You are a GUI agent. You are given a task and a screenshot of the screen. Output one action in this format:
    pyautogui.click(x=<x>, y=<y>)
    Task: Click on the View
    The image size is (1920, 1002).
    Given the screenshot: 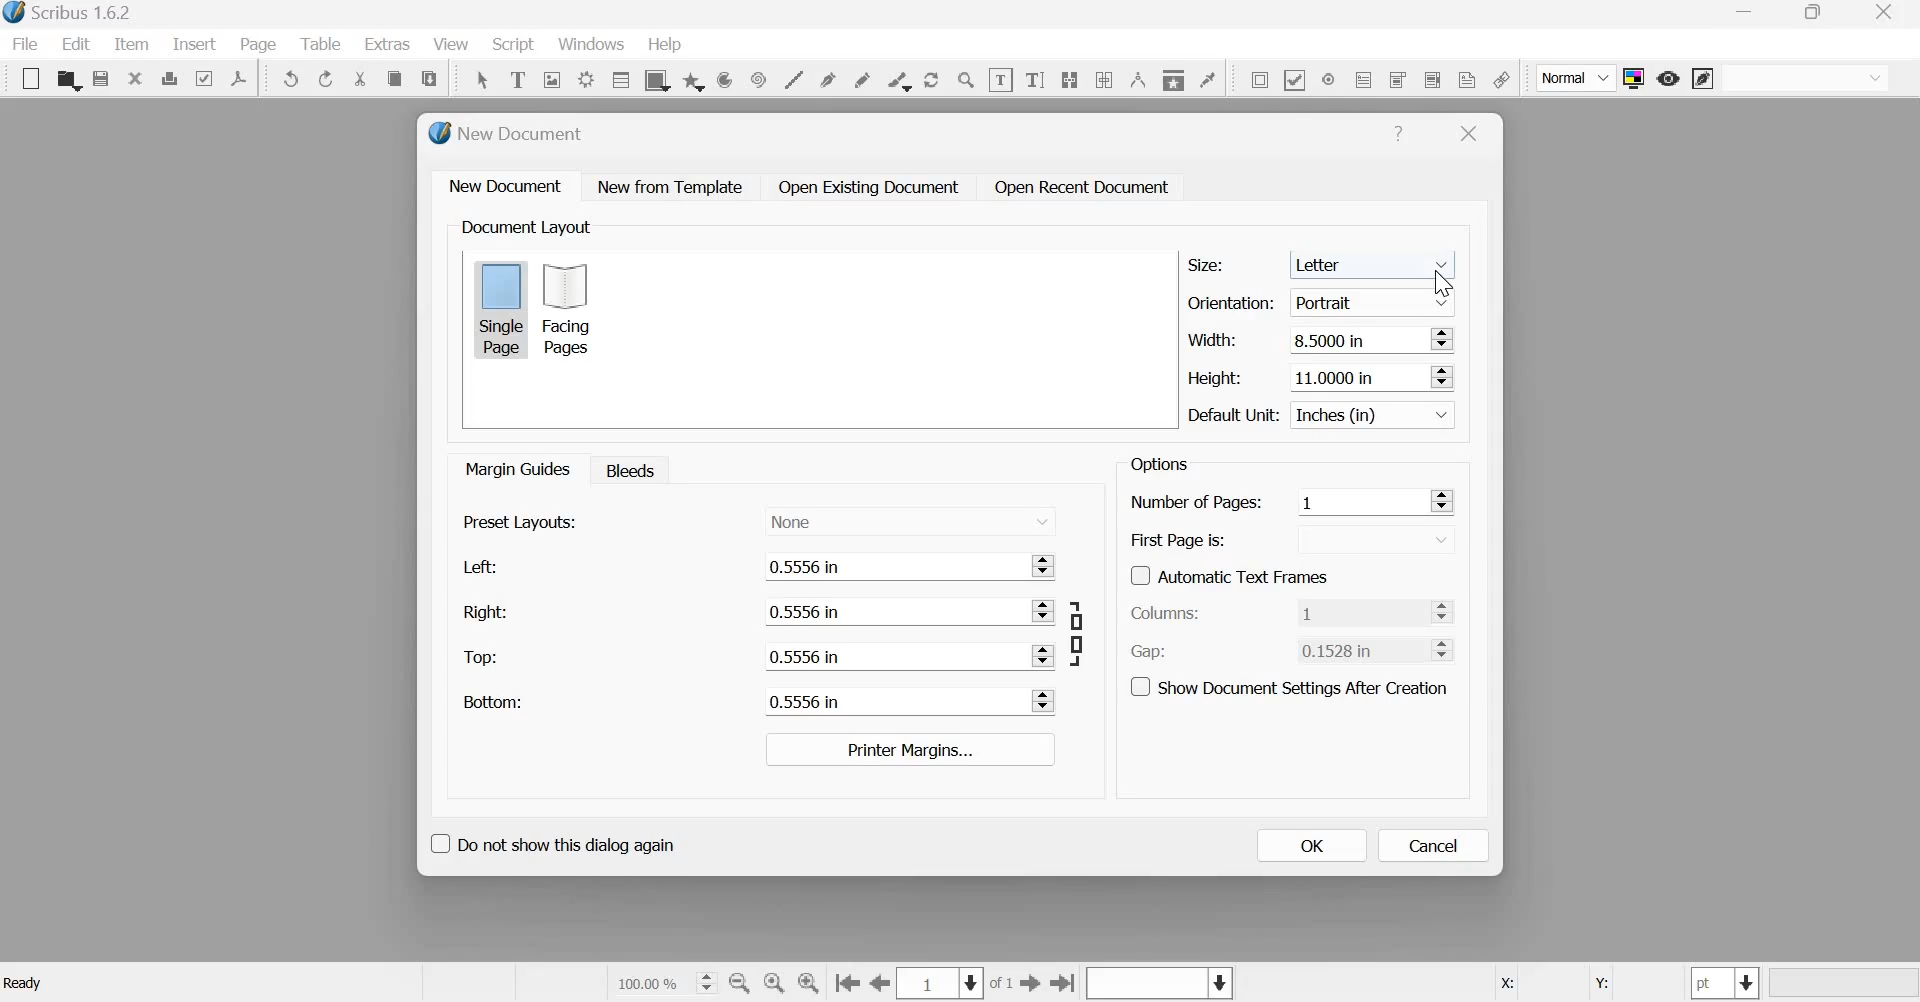 What is the action you would take?
    pyautogui.click(x=453, y=45)
    